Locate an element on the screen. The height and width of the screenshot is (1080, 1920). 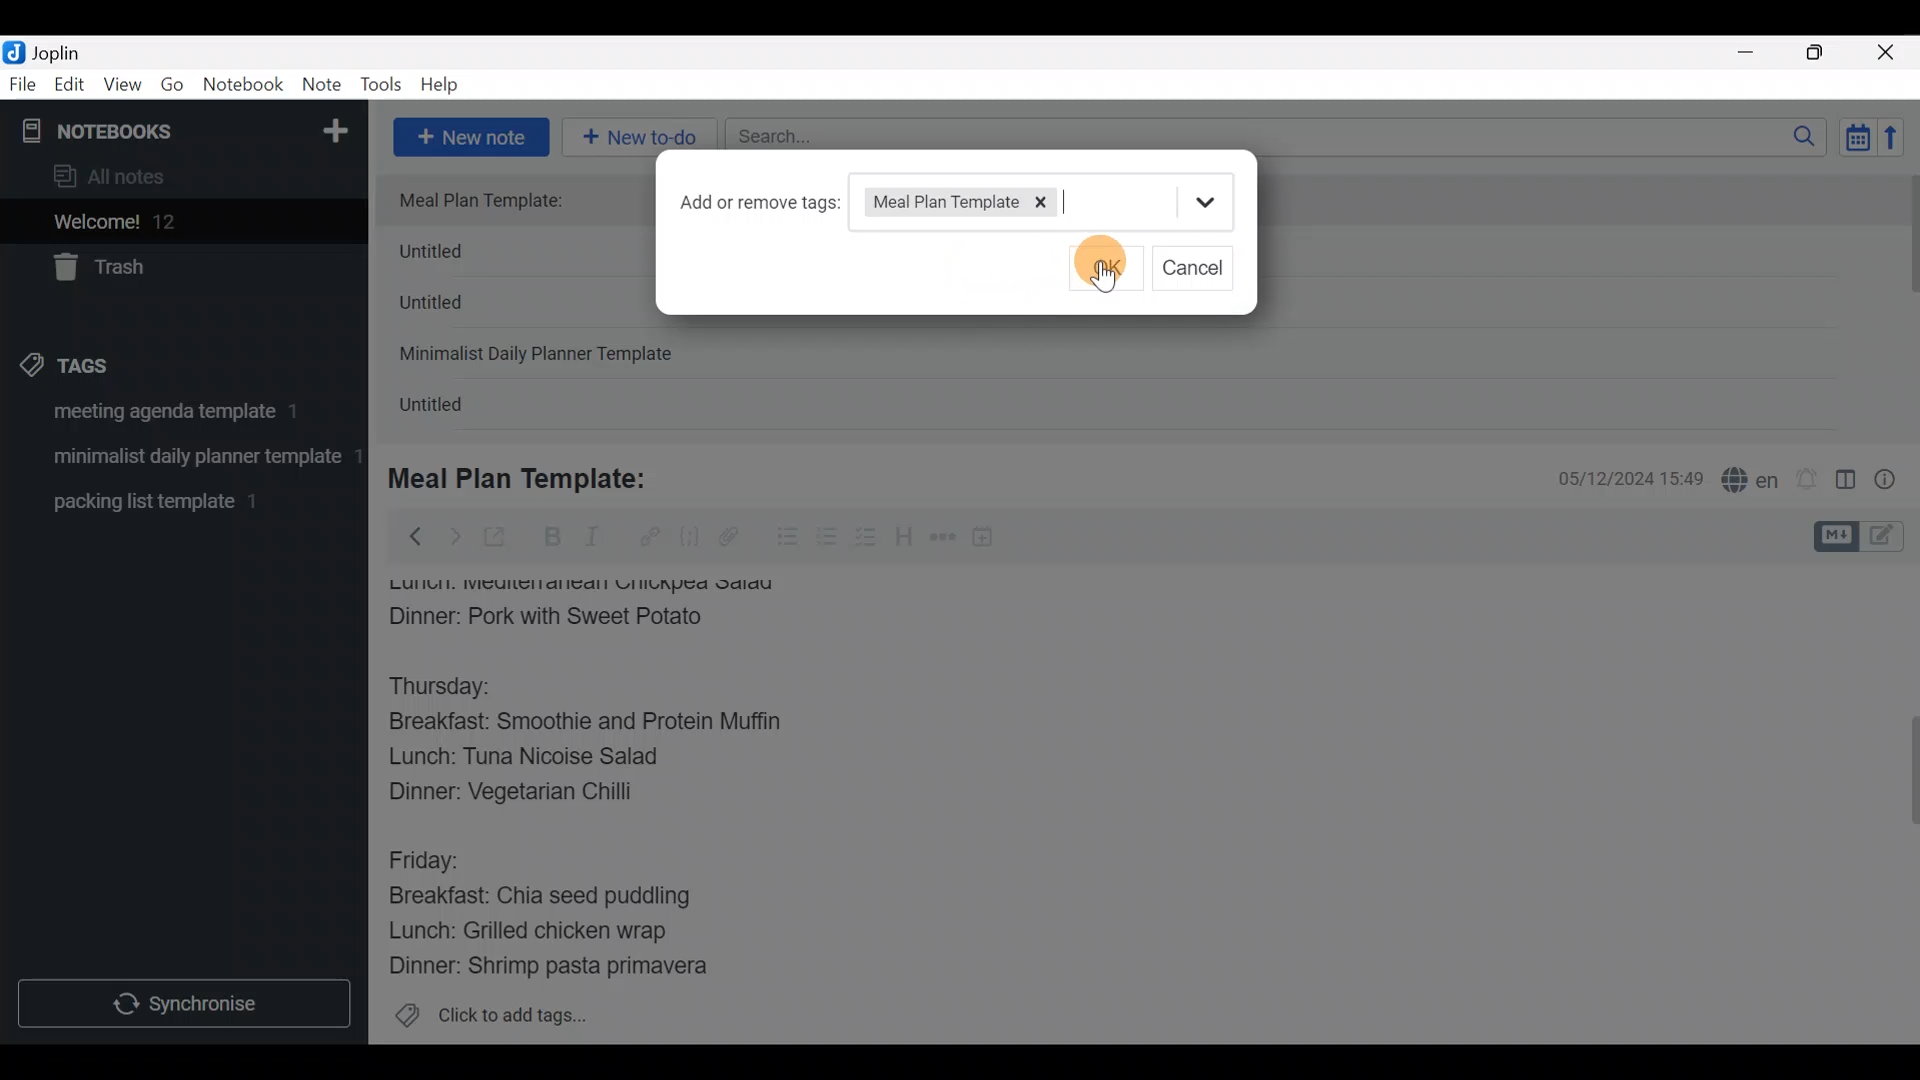
Minimize is located at coordinates (1757, 50).